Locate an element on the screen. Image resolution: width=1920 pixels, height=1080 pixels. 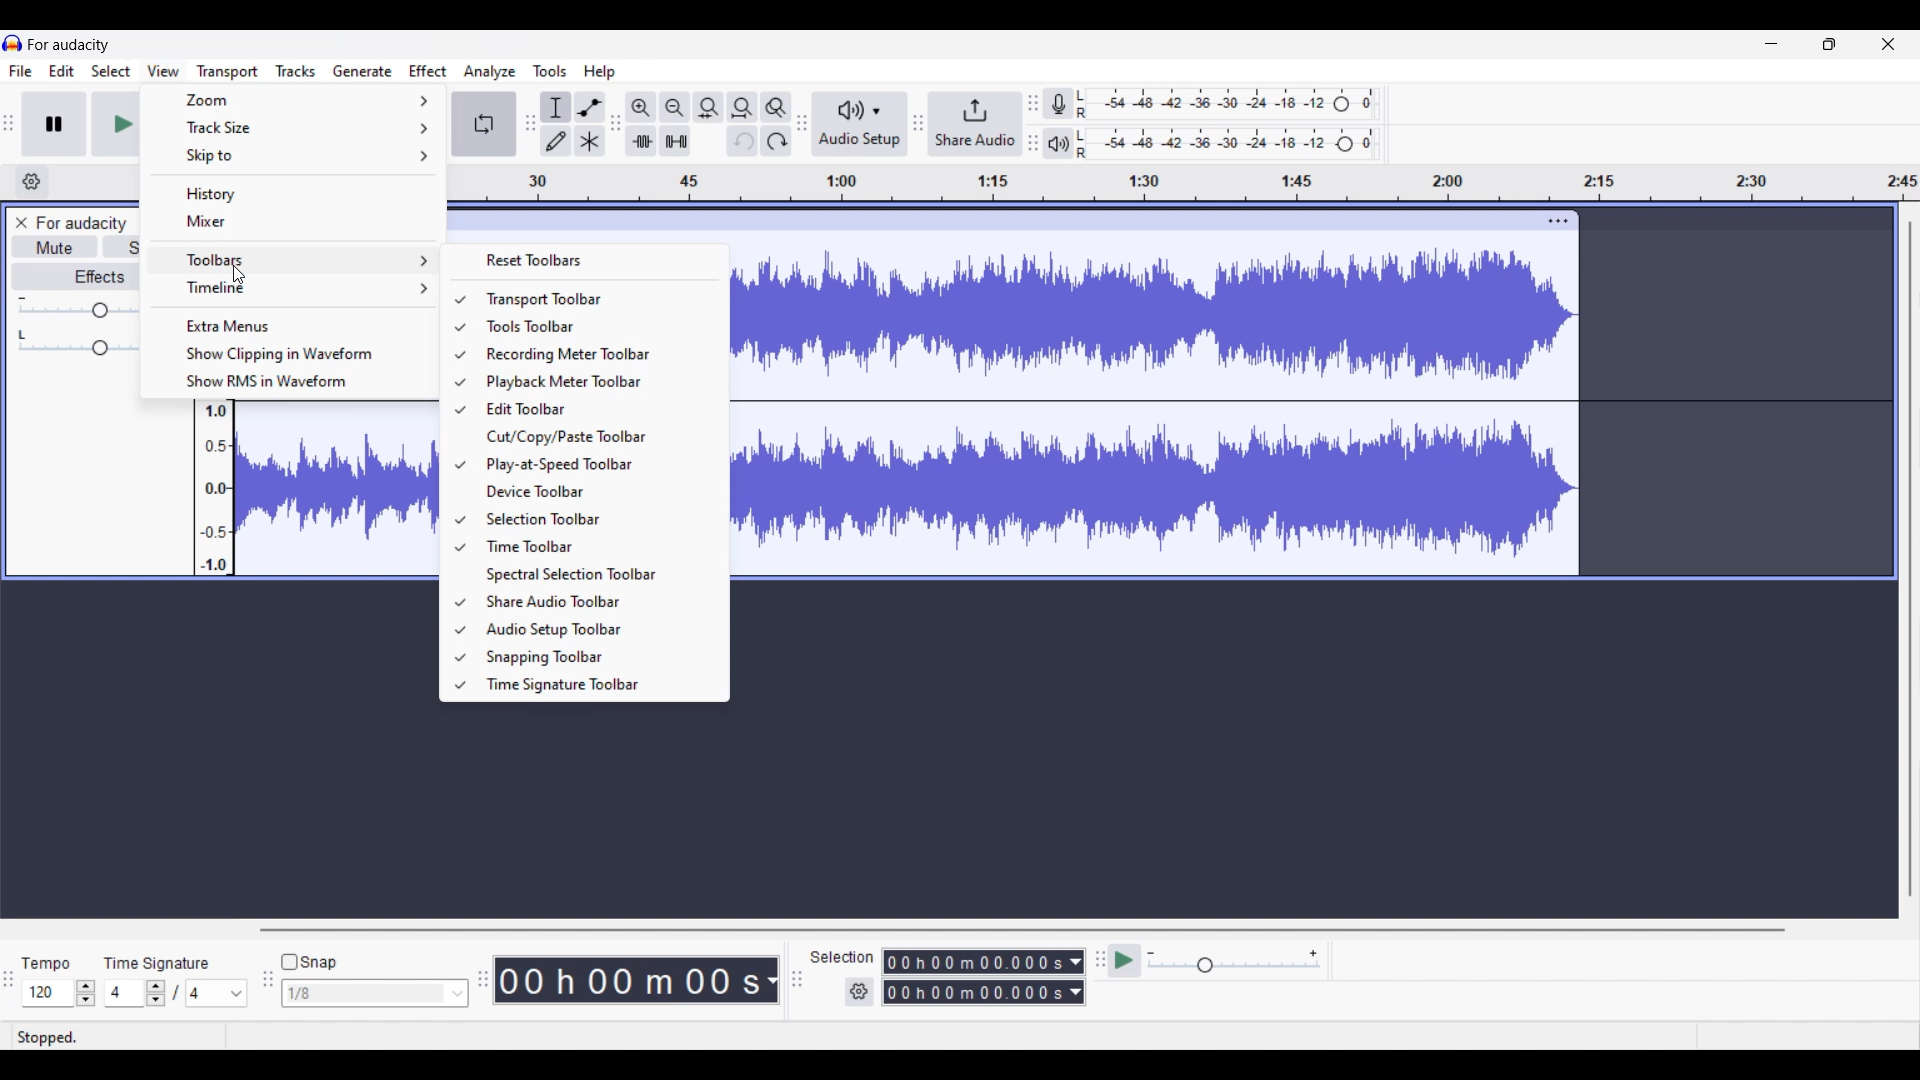
tempo is located at coordinates (46, 964).